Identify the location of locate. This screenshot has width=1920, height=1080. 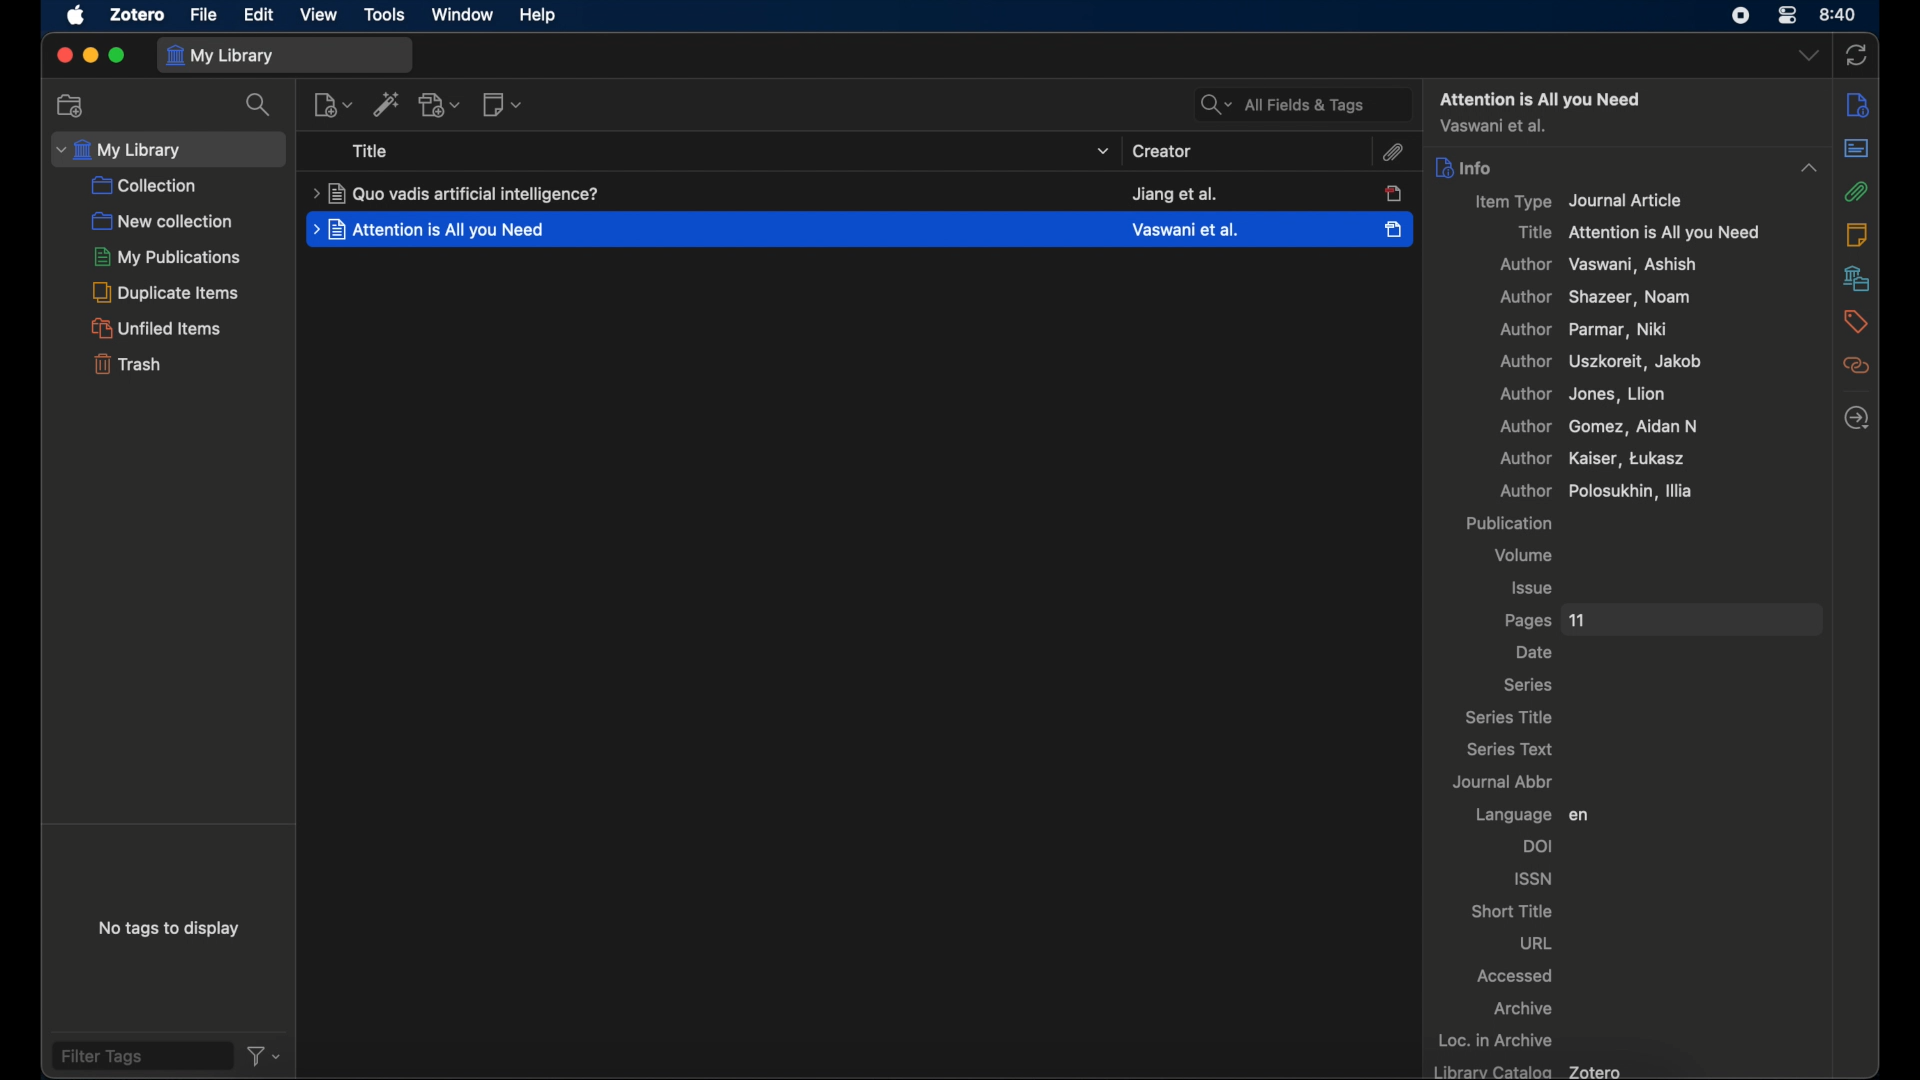
(1857, 418).